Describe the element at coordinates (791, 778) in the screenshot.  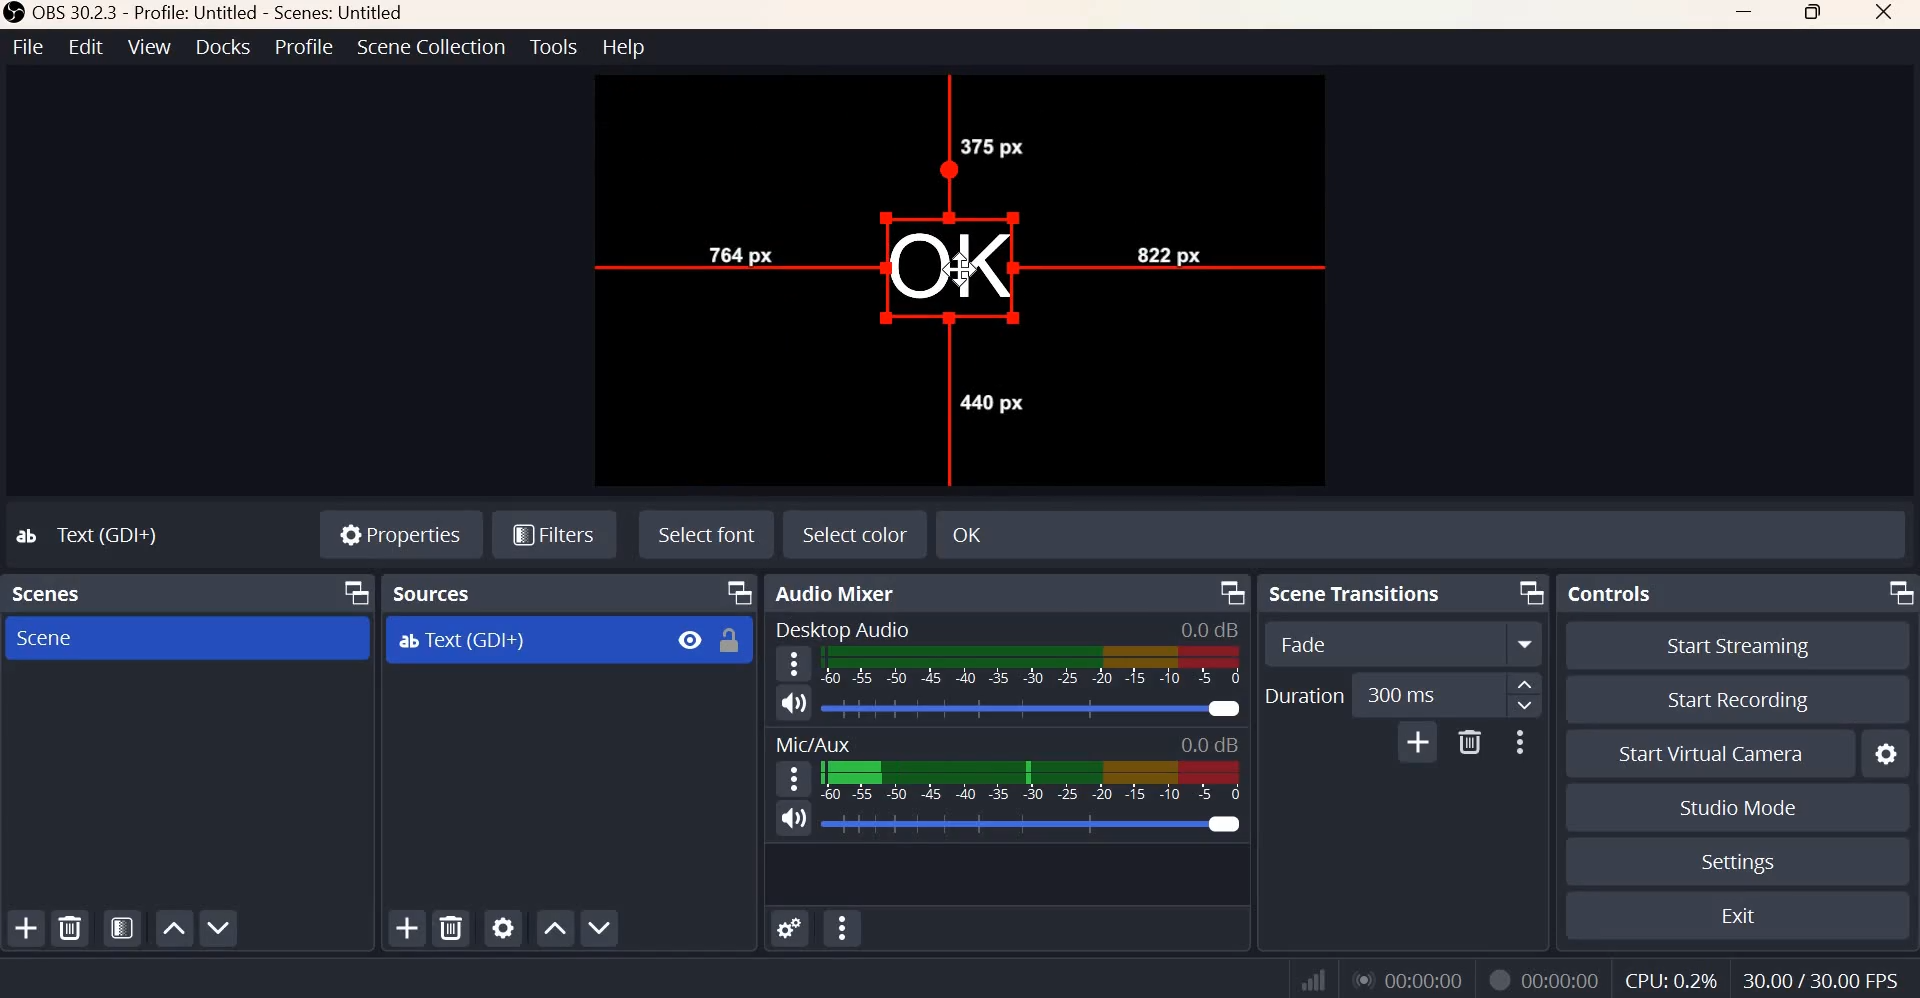
I see `hamburger menu` at that location.